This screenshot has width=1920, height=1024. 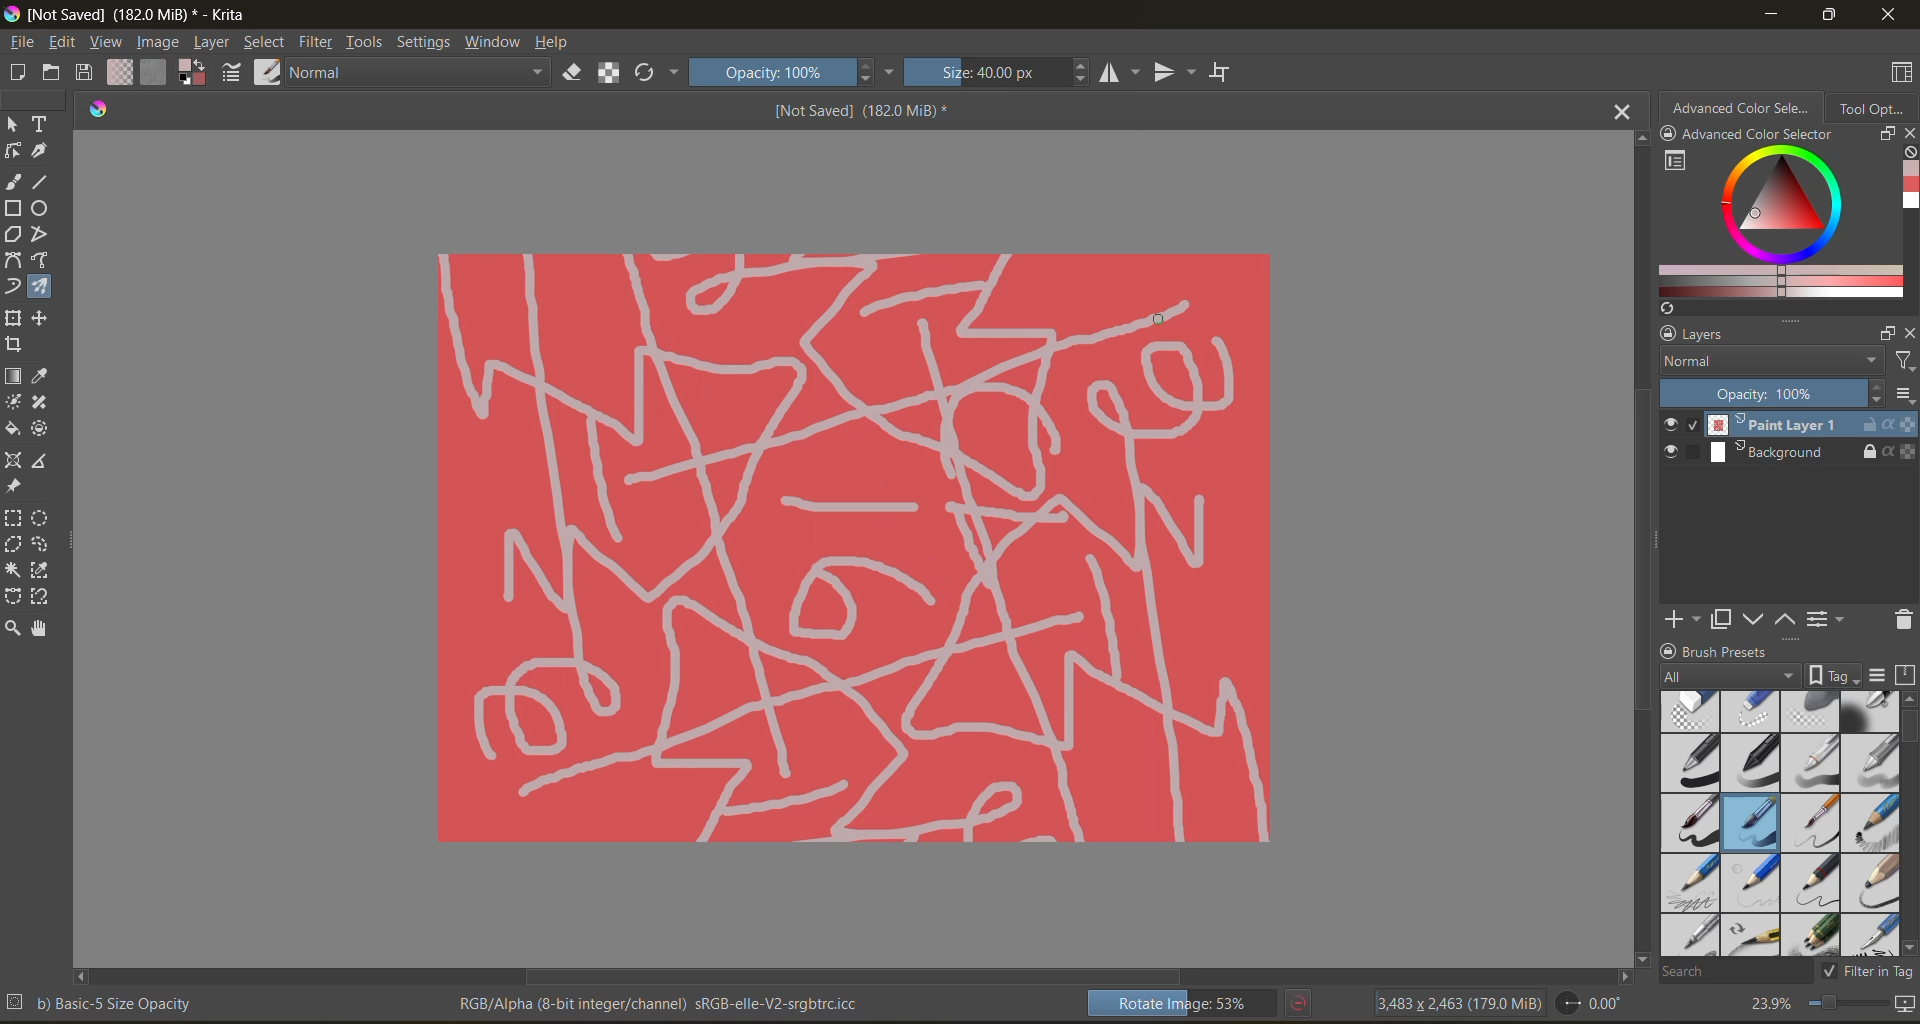 What do you see at coordinates (1902, 364) in the screenshot?
I see `filters` at bounding box center [1902, 364].